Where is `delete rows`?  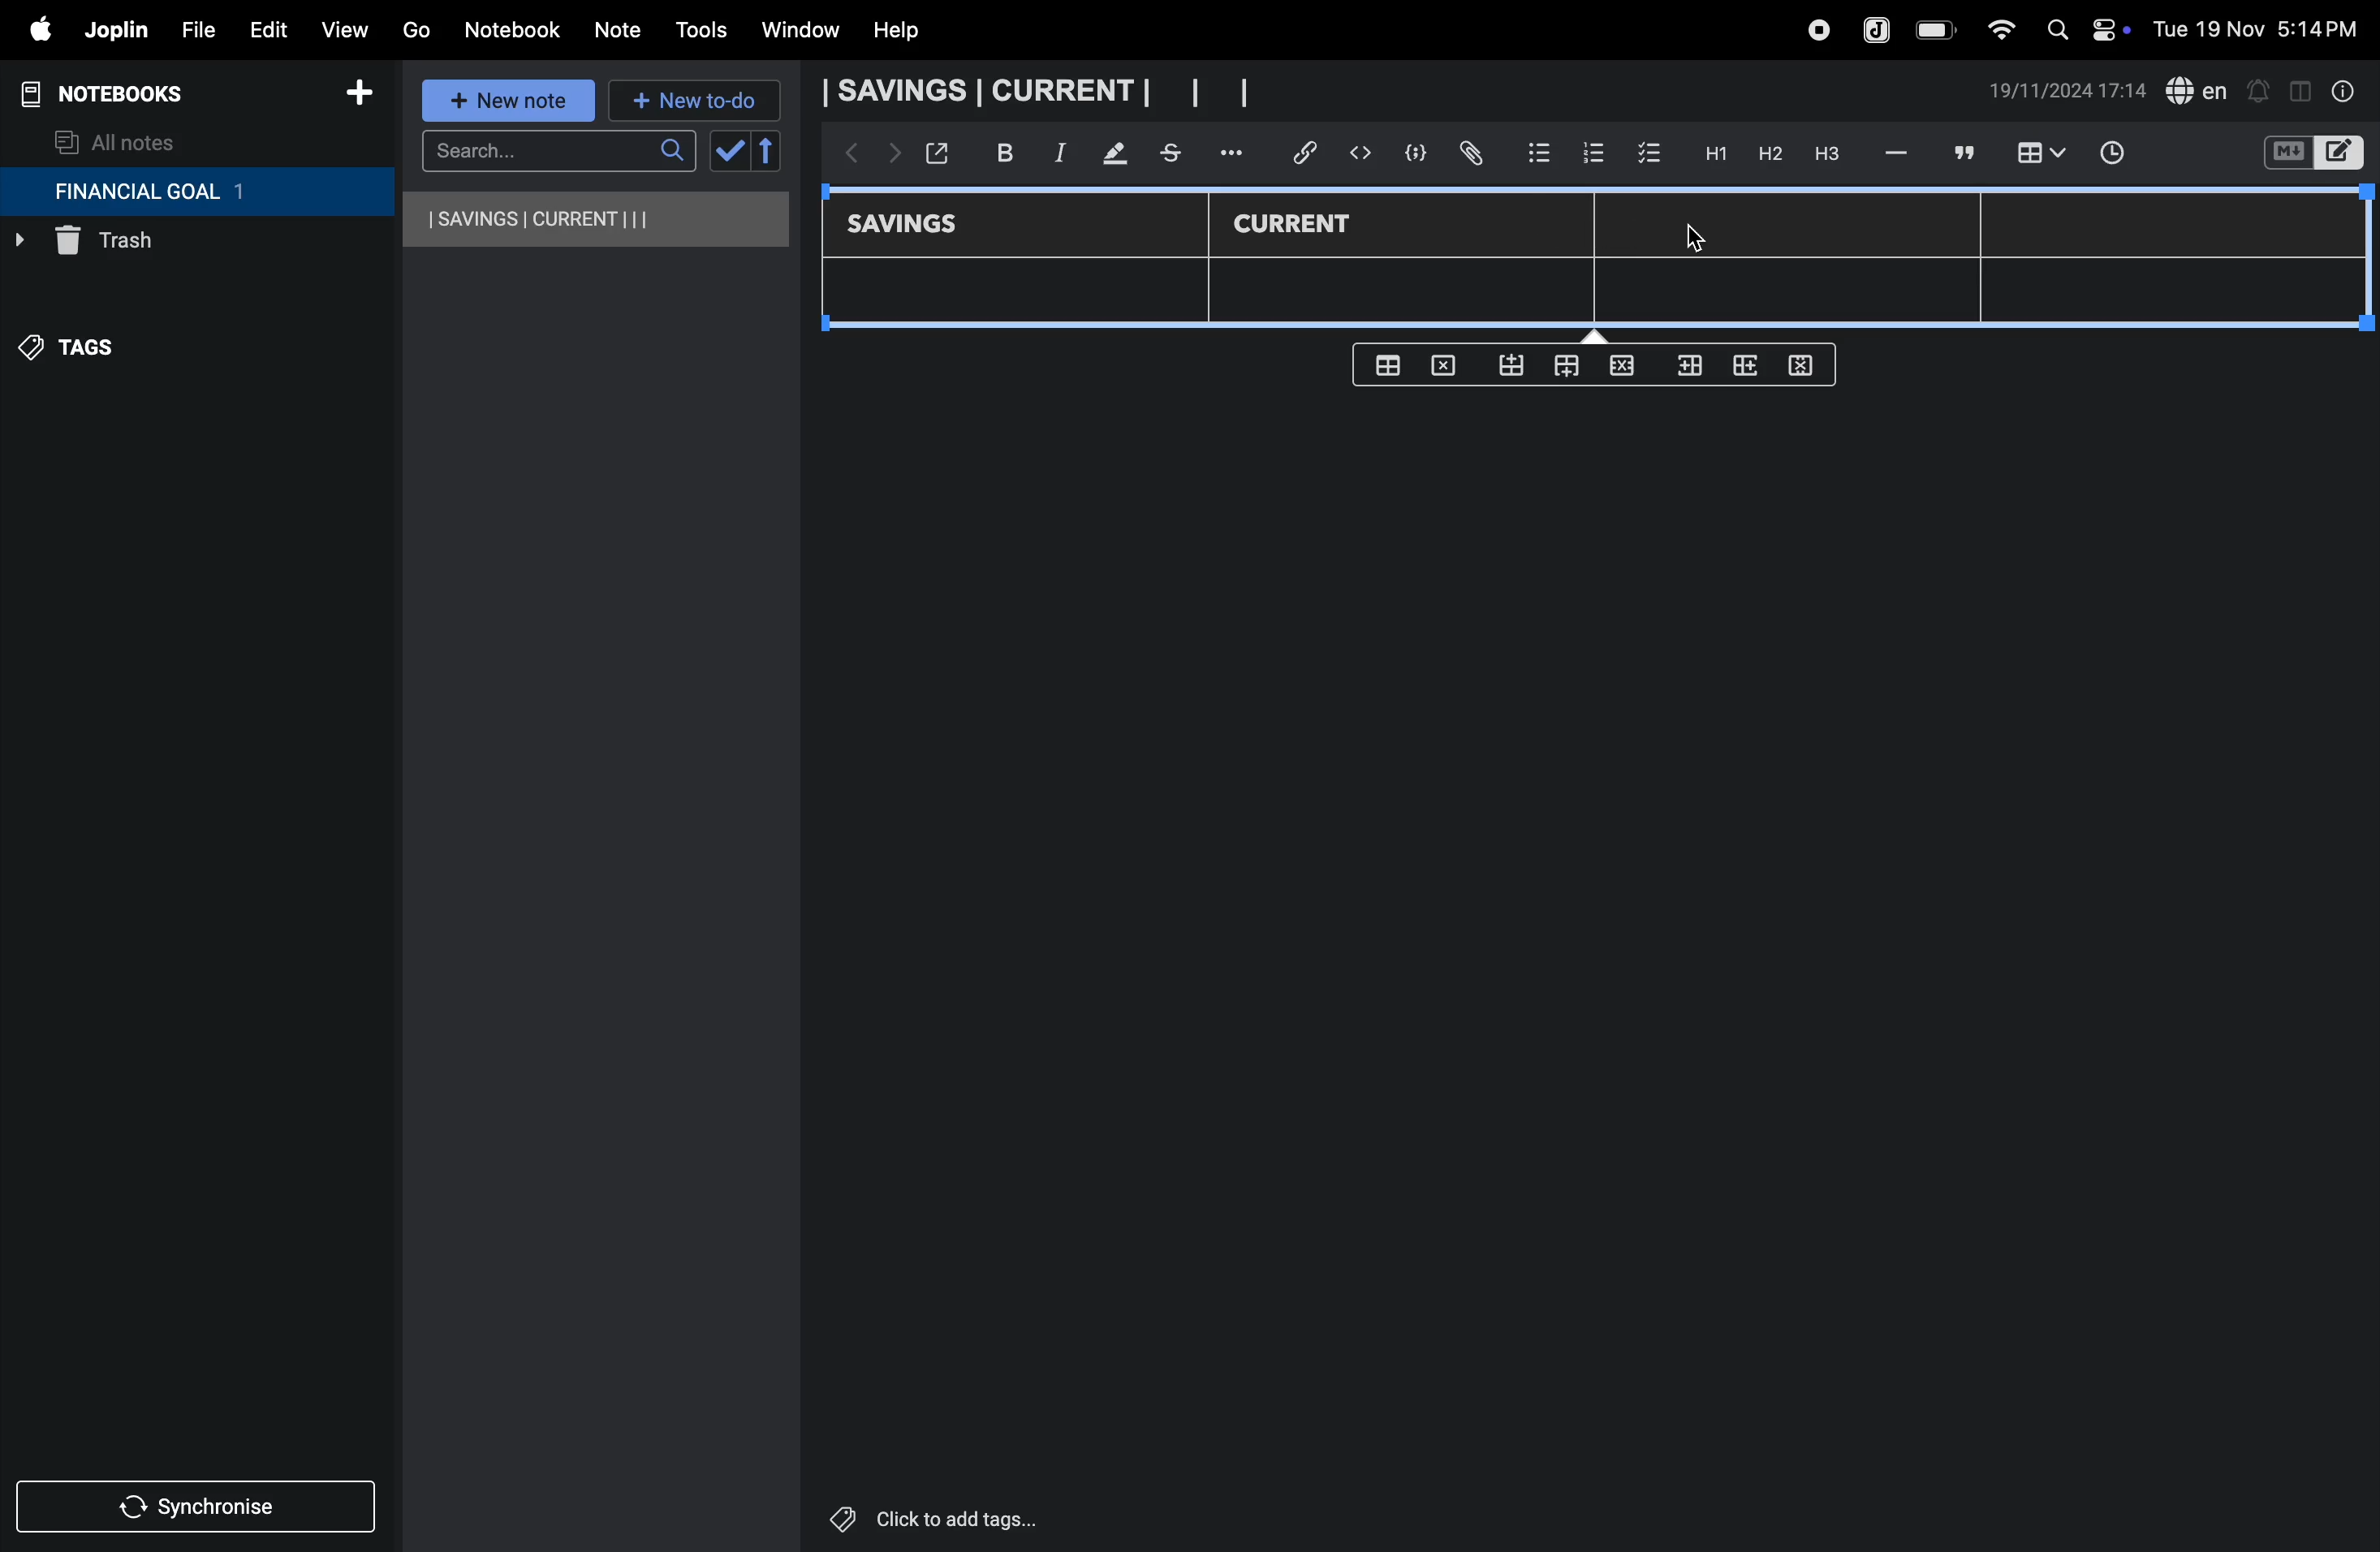 delete rows is located at coordinates (1802, 364).